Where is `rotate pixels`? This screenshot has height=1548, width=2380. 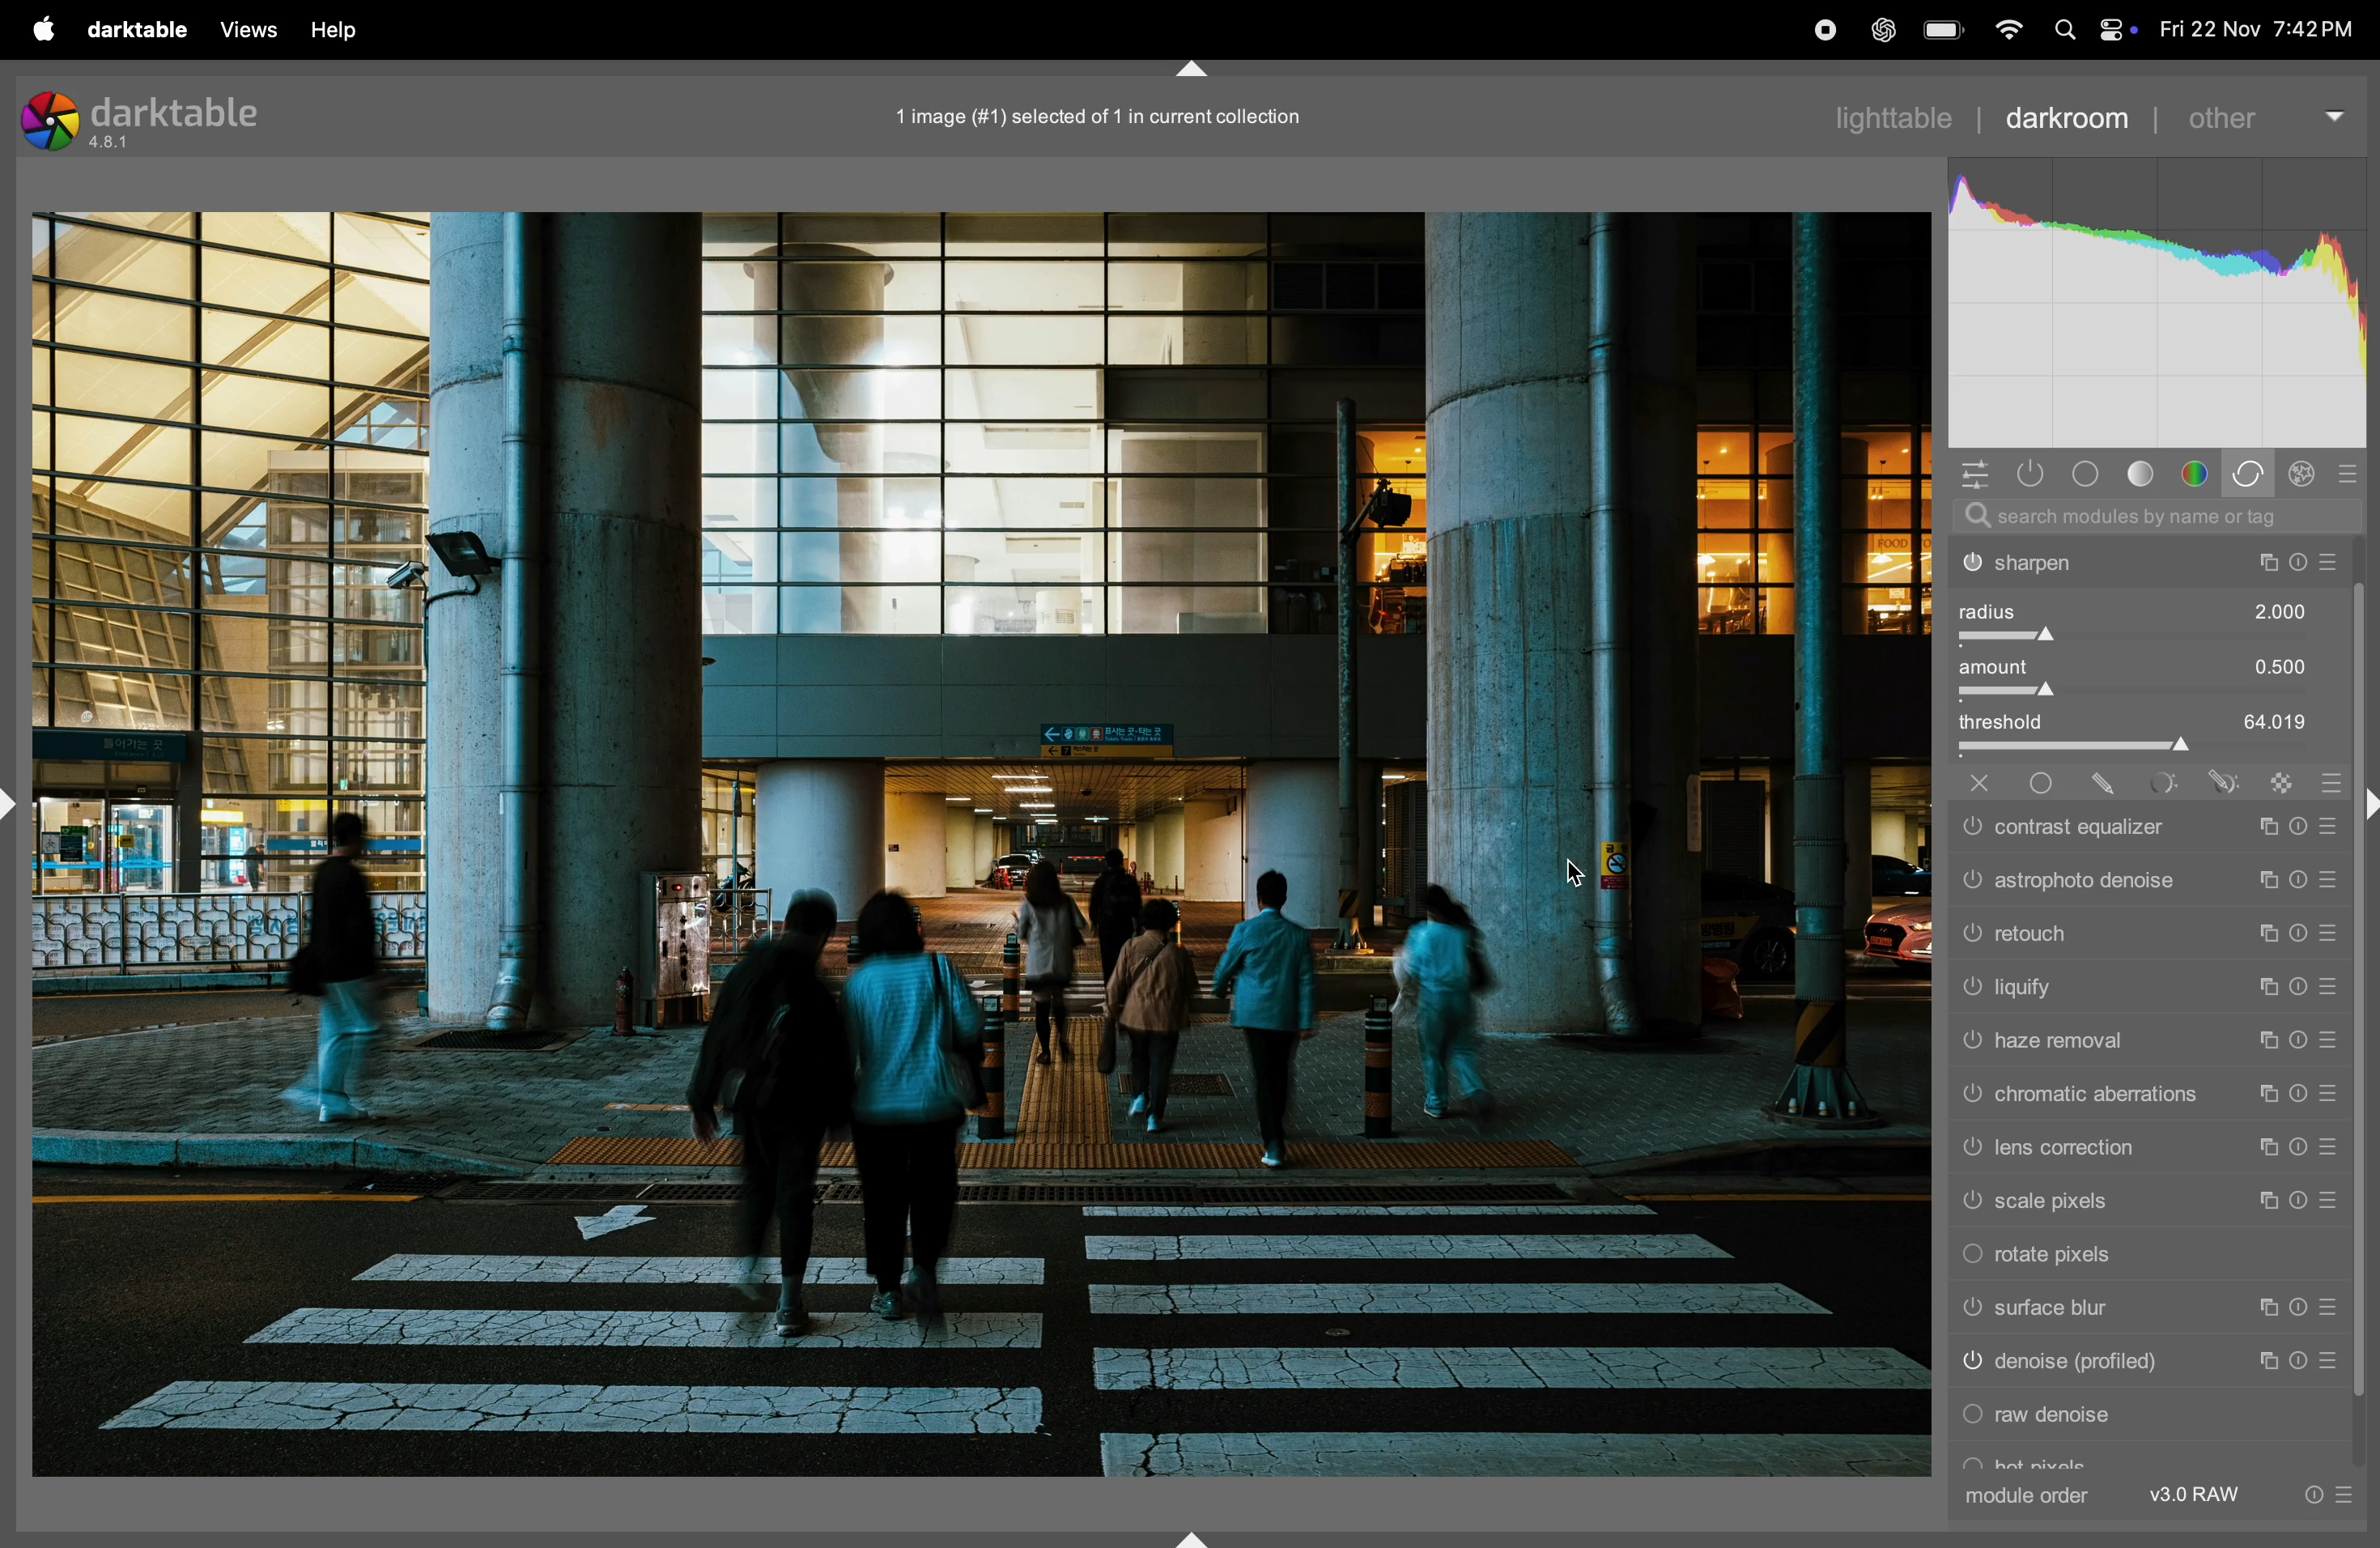
rotate pixels is located at coordinates (2141, 1259).